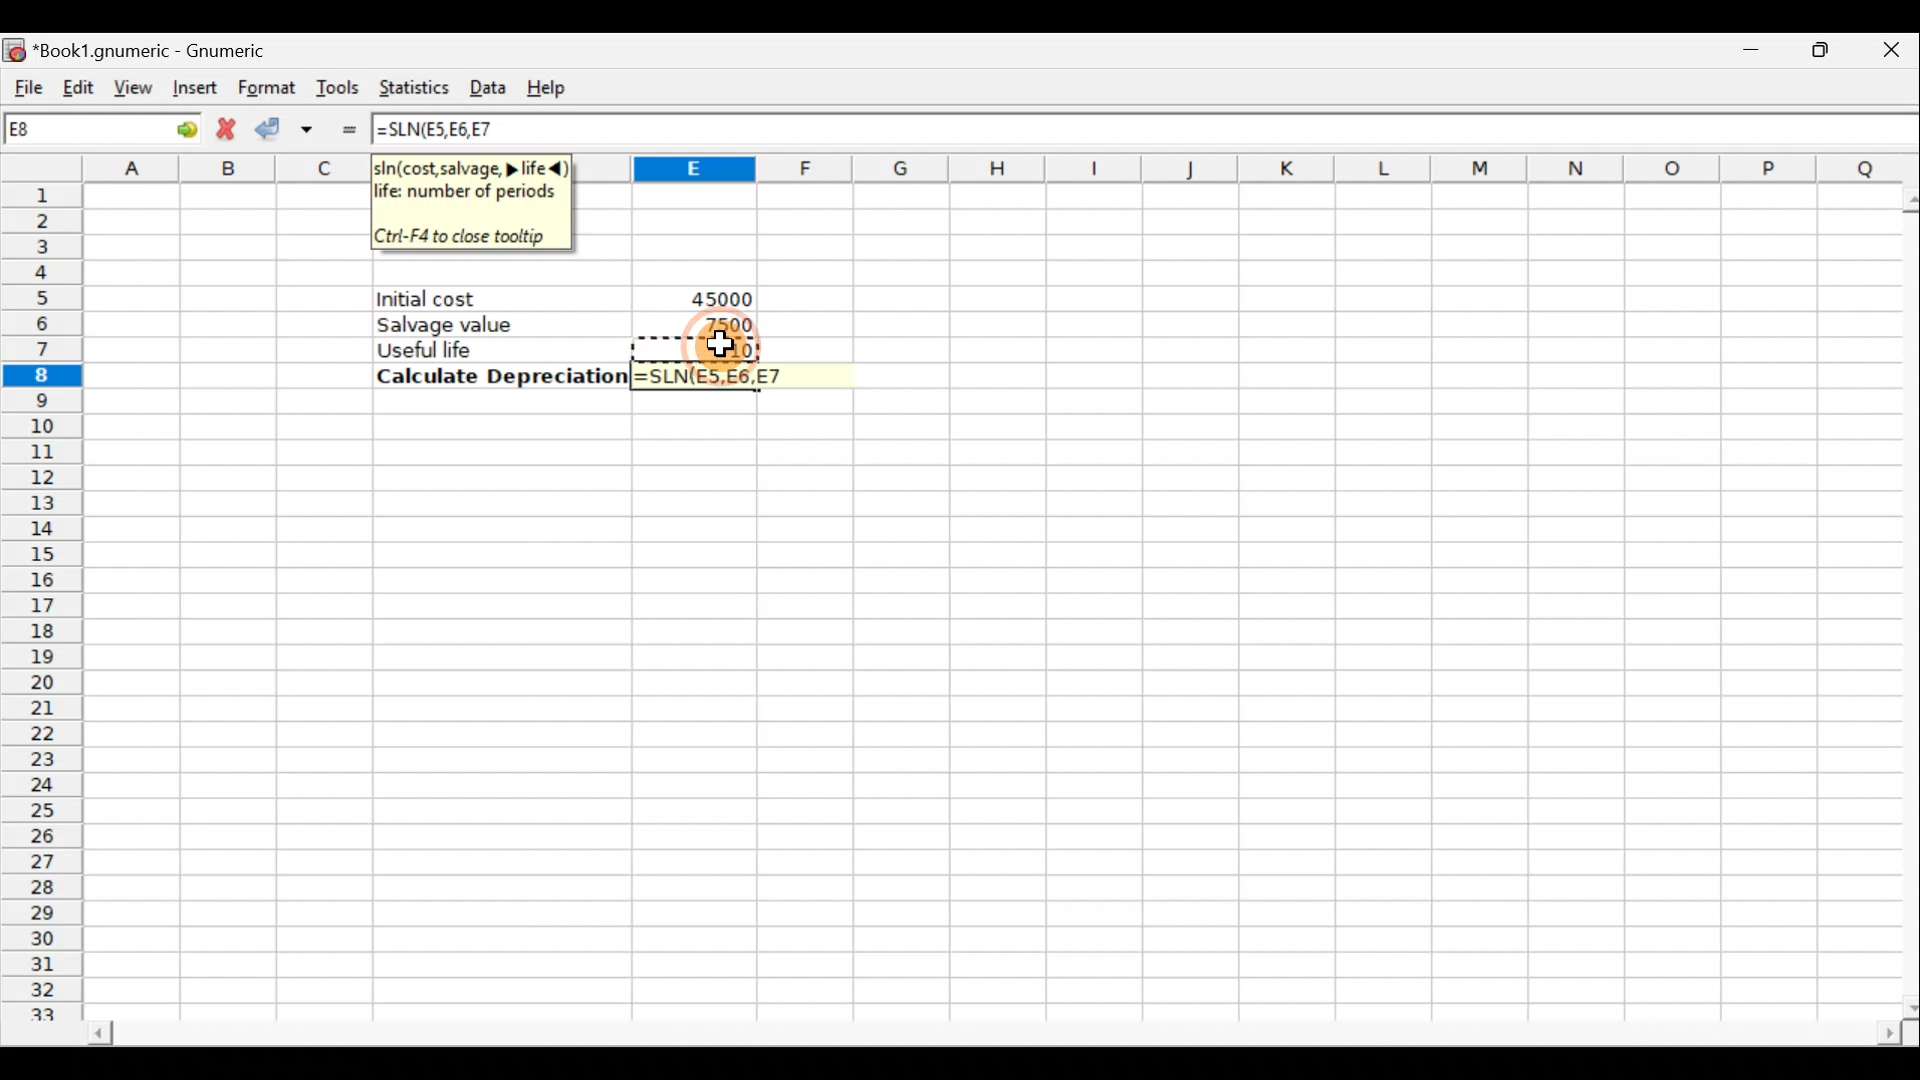 Image resolution: width=1920 pixels, height=1080 pixels. Describe the element at coordinates (721, 348) in the screenshot. I see `Cursor on cell E7` at that location.